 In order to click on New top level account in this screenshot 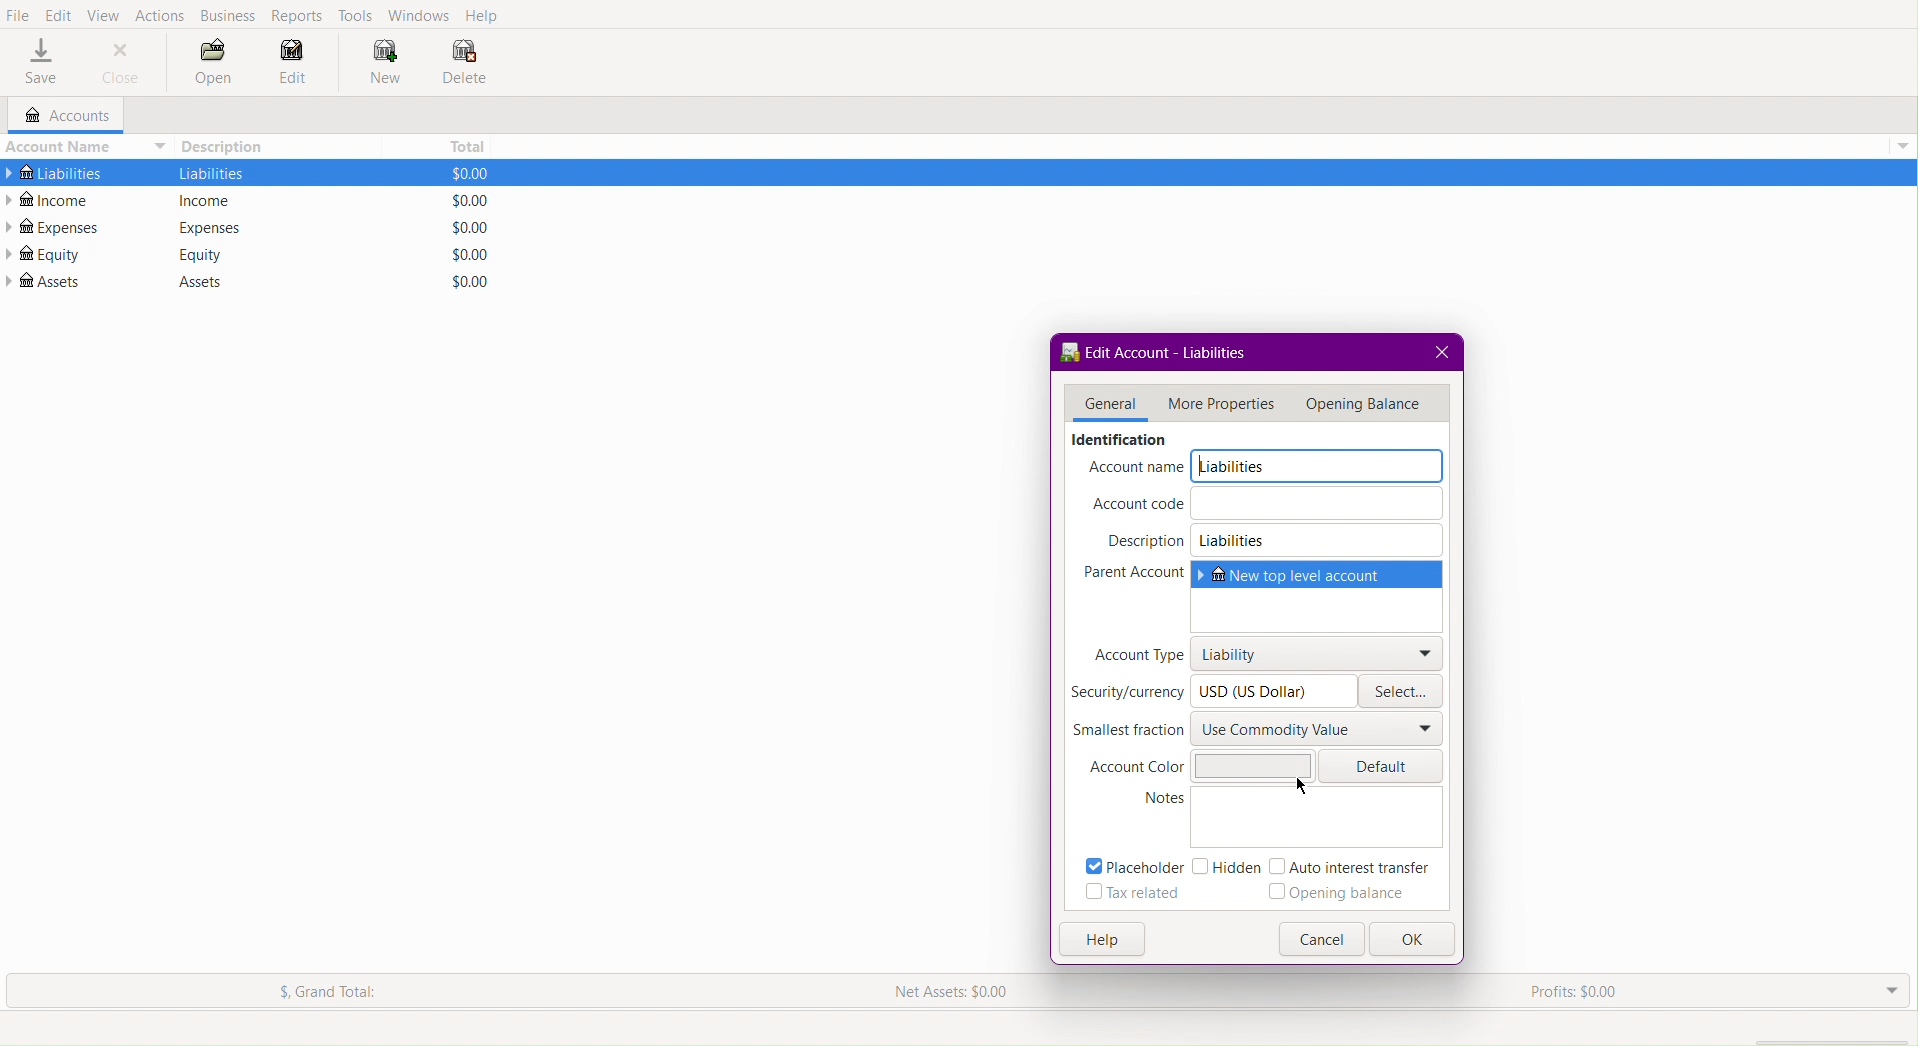, I will do `click(1317, 575)`.